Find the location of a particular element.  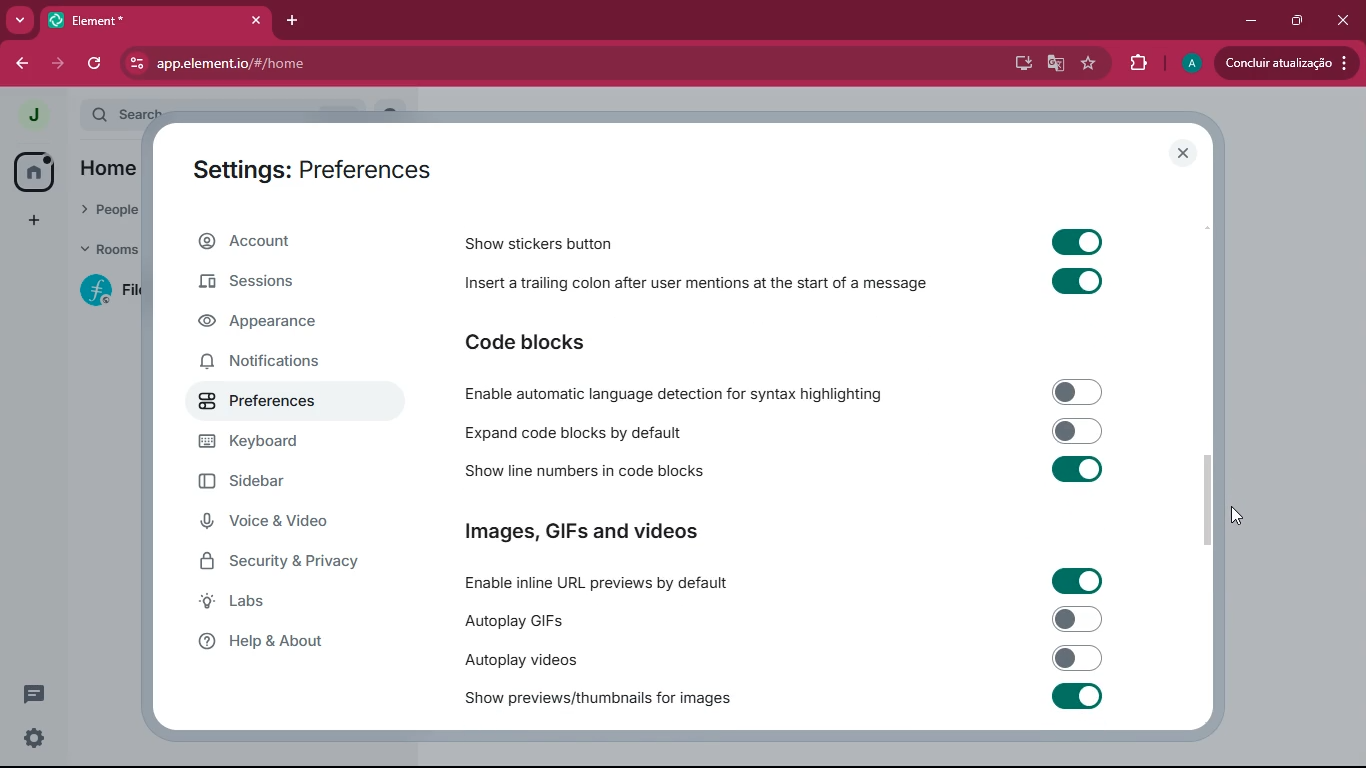

 is located at coordinates (1077, 581).